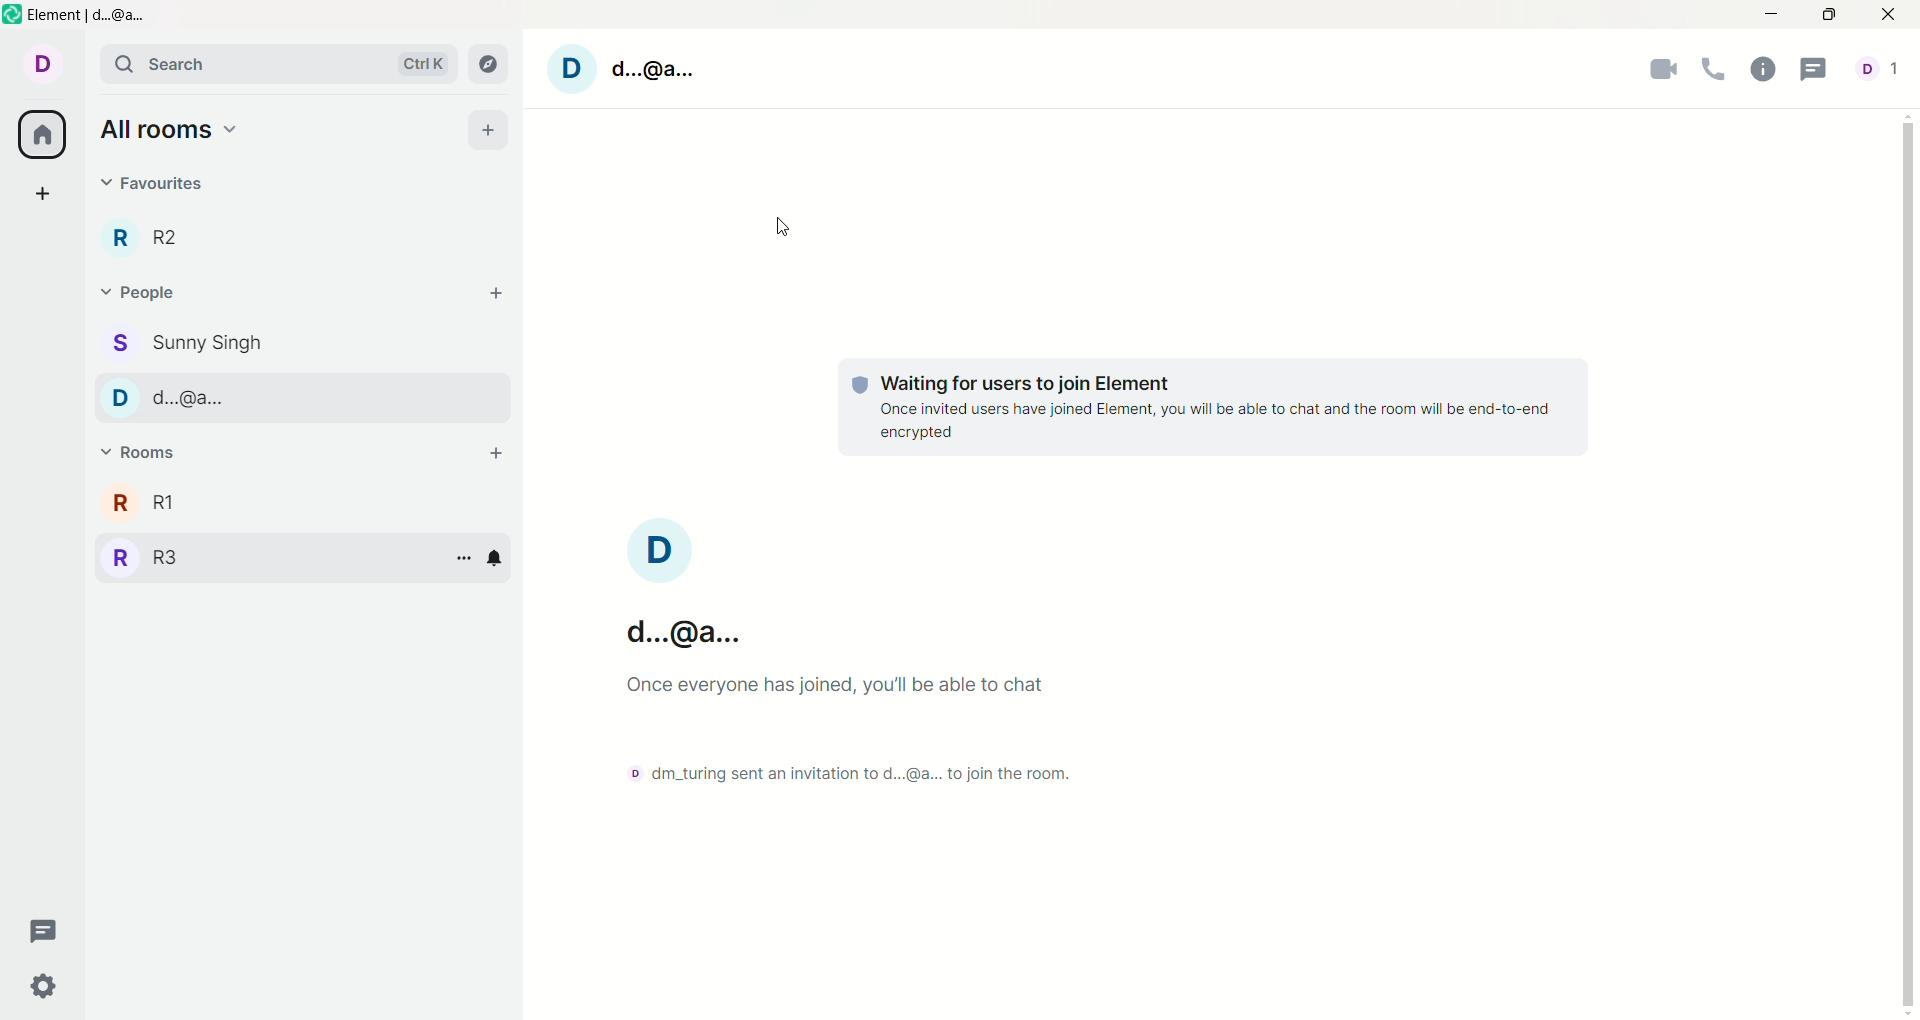 This screenshot has height=1020, width=1920. Describe the element at coordinates (629, 68) in the screenshot. I see `account` at that location.